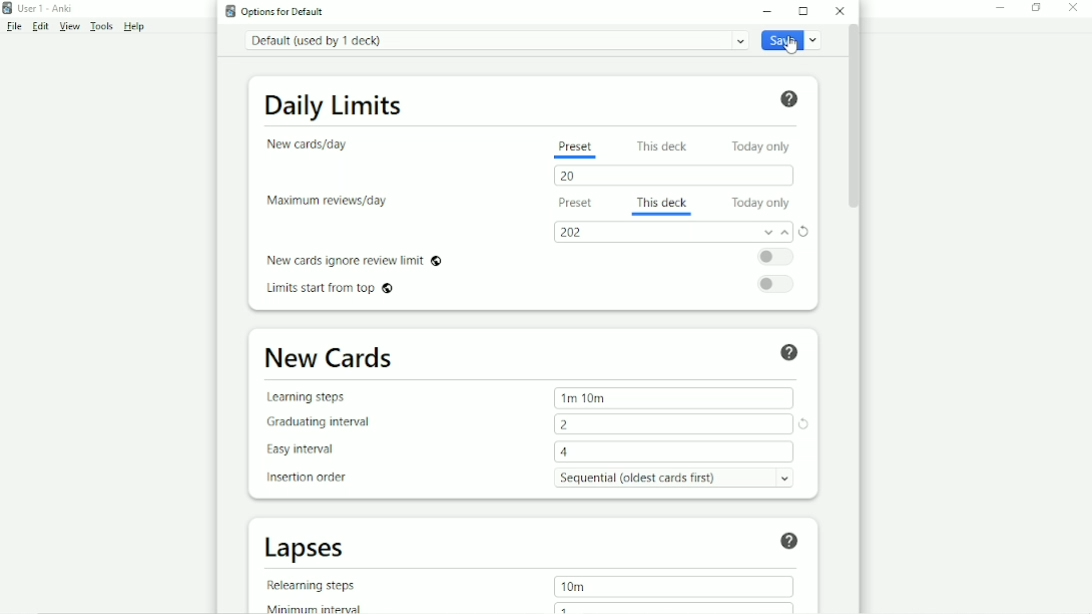 This screenshot has width=1092, height=614. What do you see at coordinates (354, 259) in the screenshot?
I see `New cards ignore review limit` at bounding box center [354, 259].